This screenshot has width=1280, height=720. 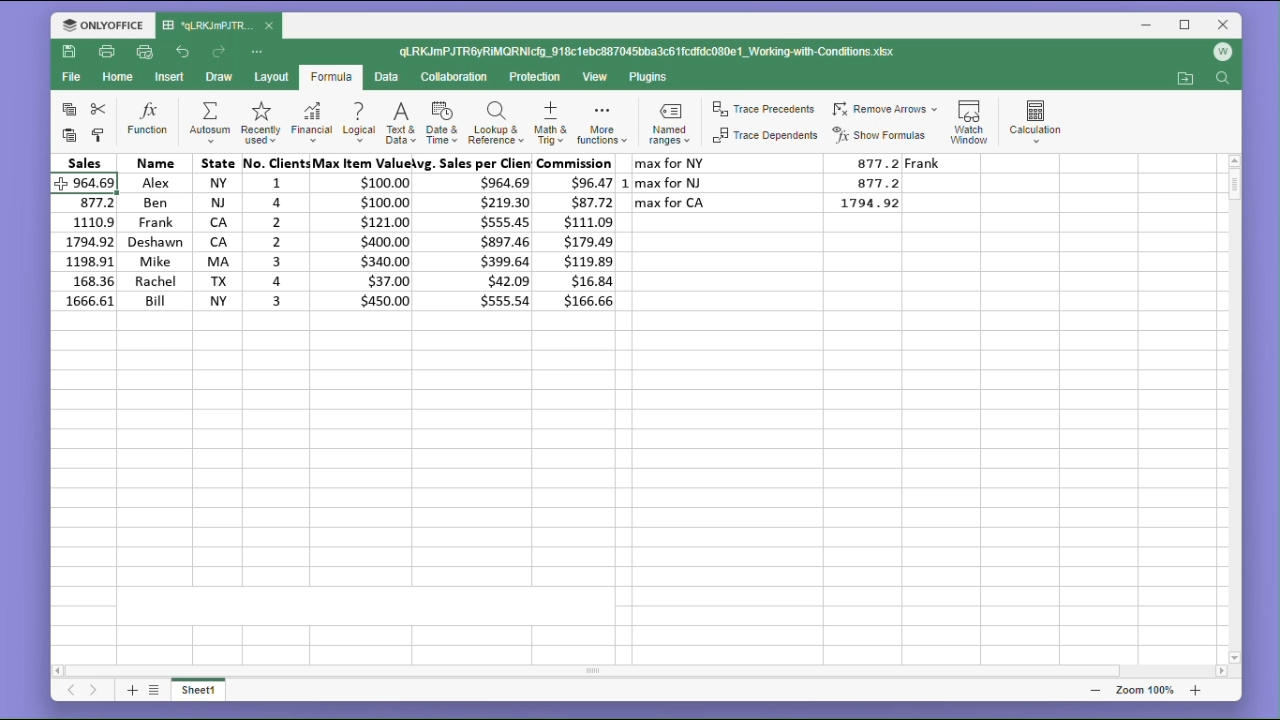 What do you see at coordinates (211, 232) in the screenshot?
I see `states` at bounding box center [211, 232].